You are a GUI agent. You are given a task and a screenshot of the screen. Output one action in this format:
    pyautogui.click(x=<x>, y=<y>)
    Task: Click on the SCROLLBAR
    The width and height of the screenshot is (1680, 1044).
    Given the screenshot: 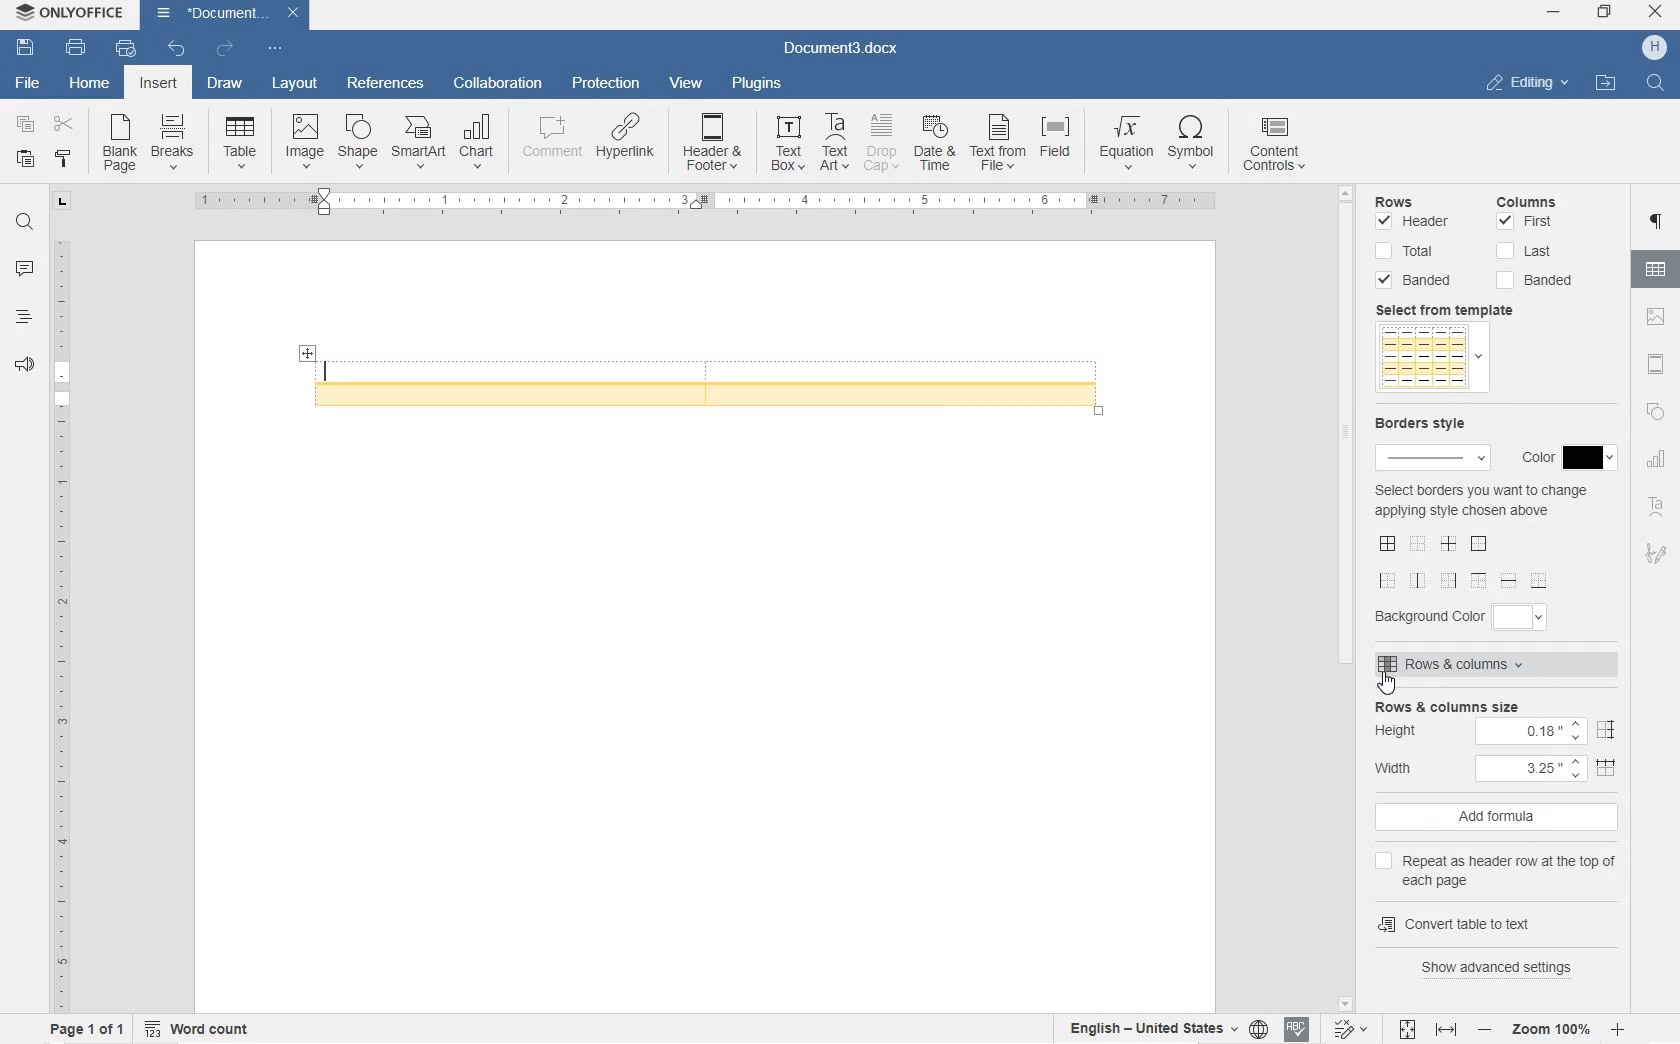 What is the action you would take?
    pyautogui.click(x=1348, y=597)
    